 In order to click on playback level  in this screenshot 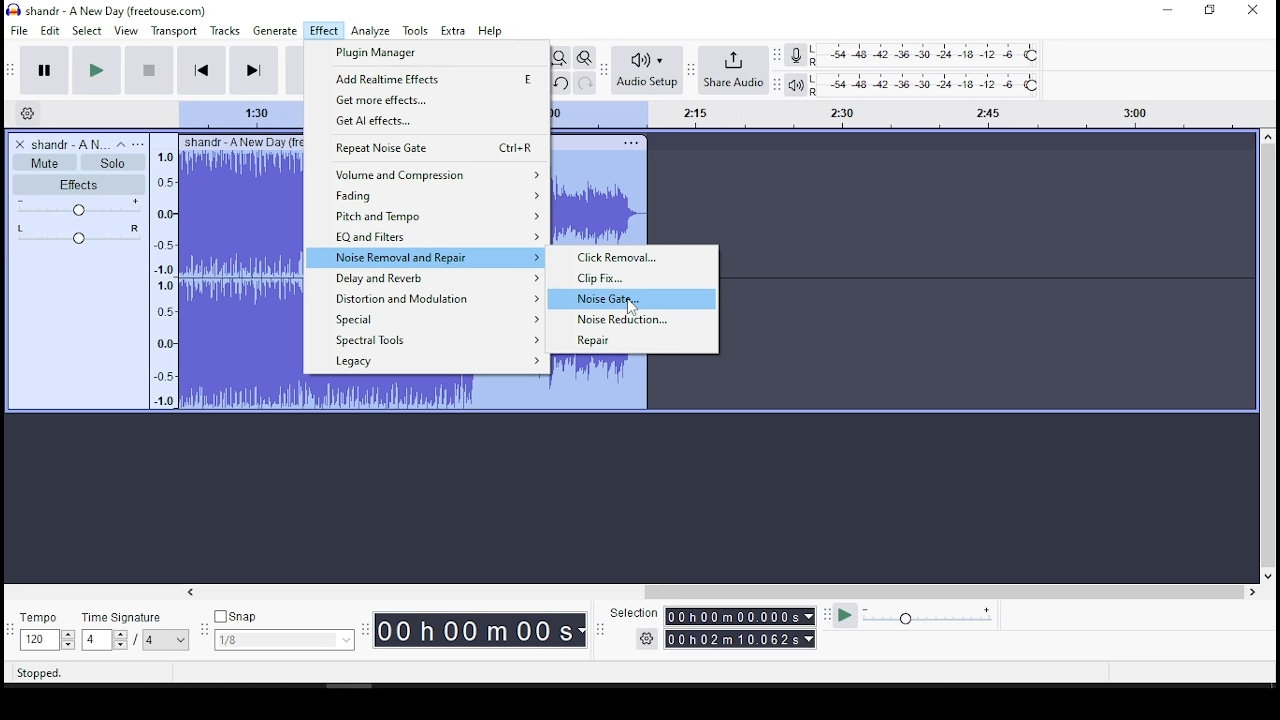, I will do `click(927, 84)`.